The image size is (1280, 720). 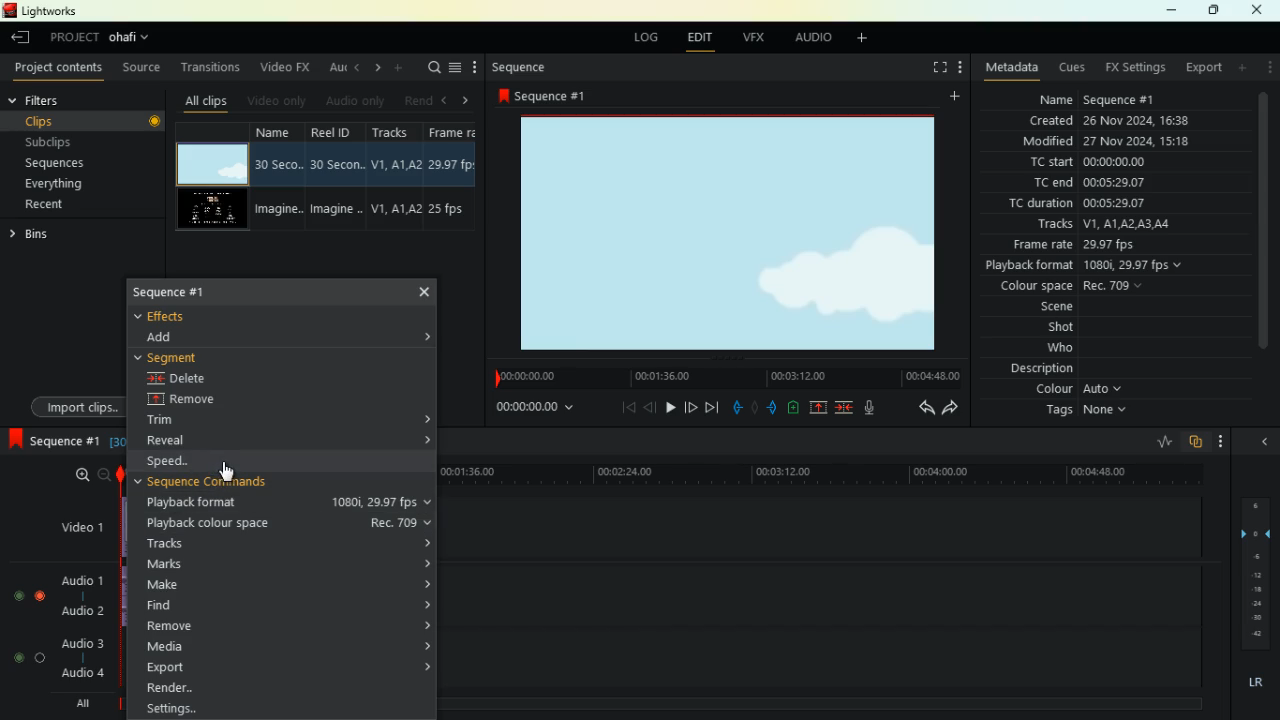 What do you see at coordinates (649, 38) in the screenshot?
I see `log` at bounding box center [649, 38].